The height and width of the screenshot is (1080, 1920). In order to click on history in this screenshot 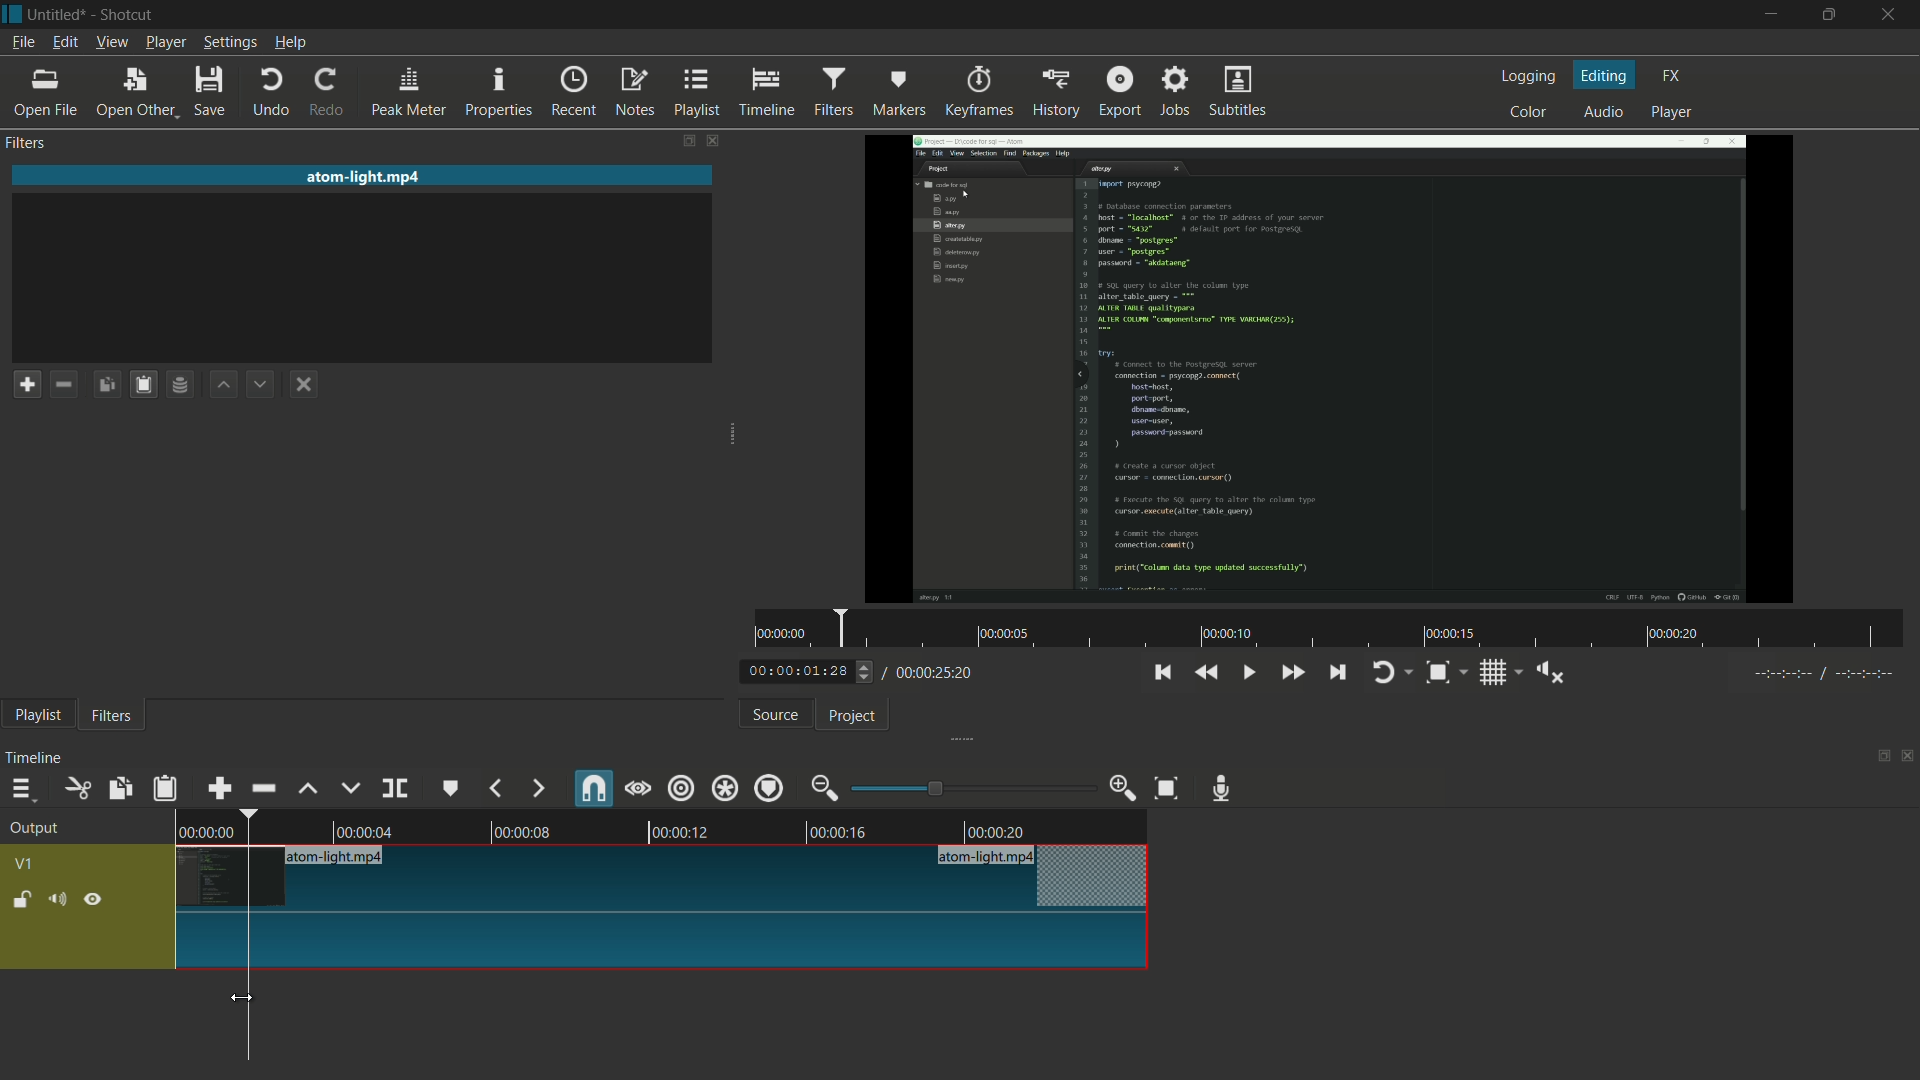, I will do `click(1053, 93)`.